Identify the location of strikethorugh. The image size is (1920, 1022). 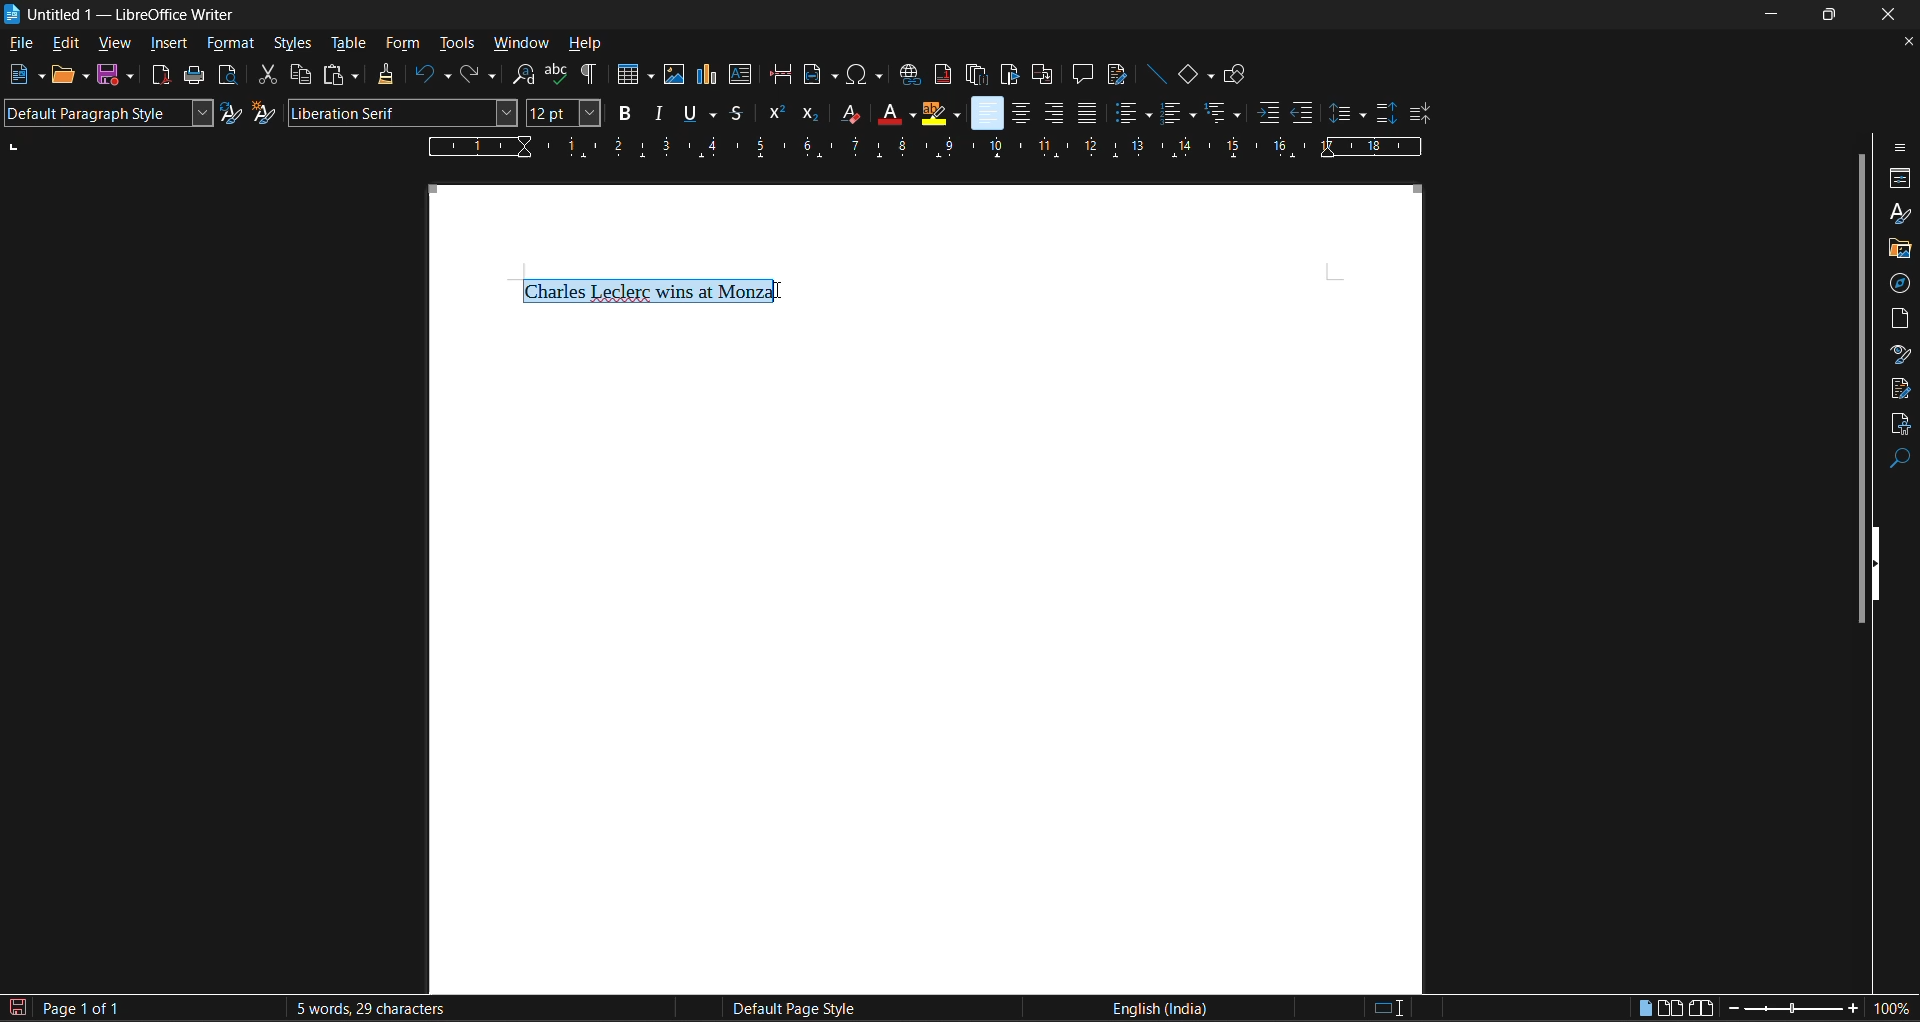
(736, 114).